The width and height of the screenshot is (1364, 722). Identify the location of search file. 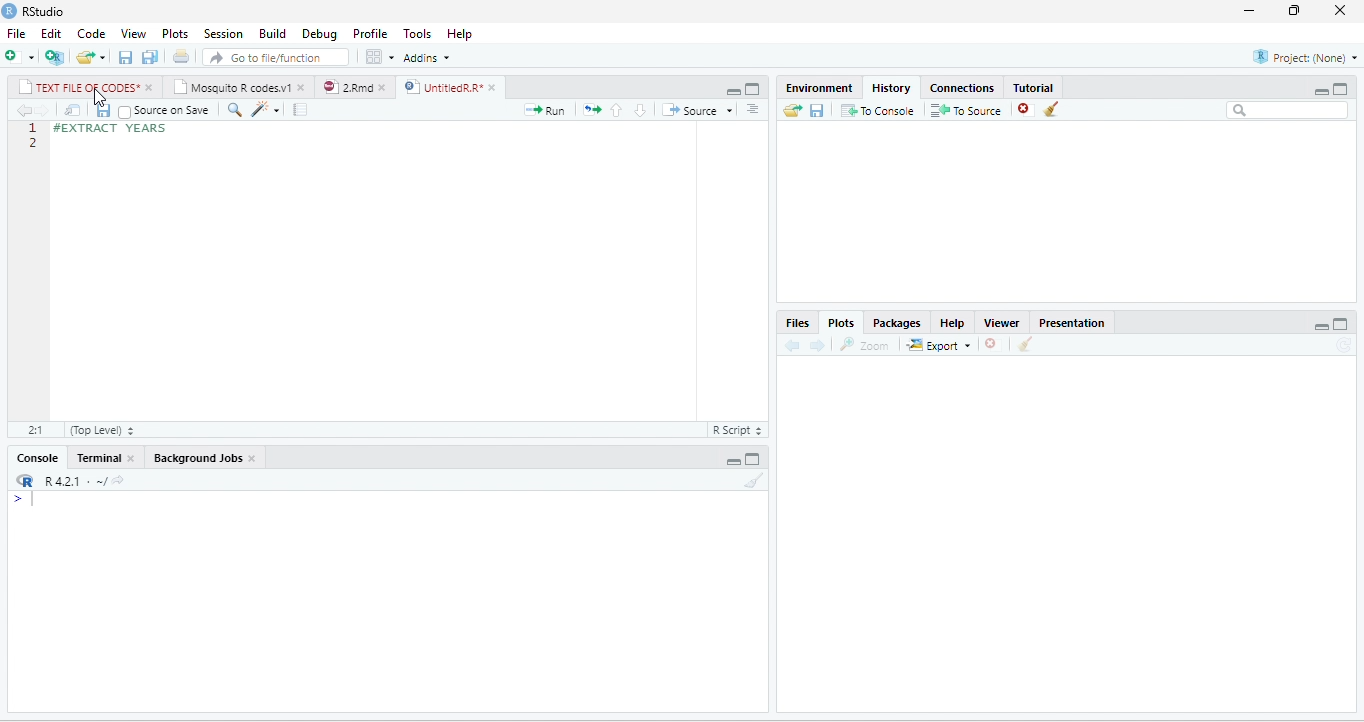
(276, 57).